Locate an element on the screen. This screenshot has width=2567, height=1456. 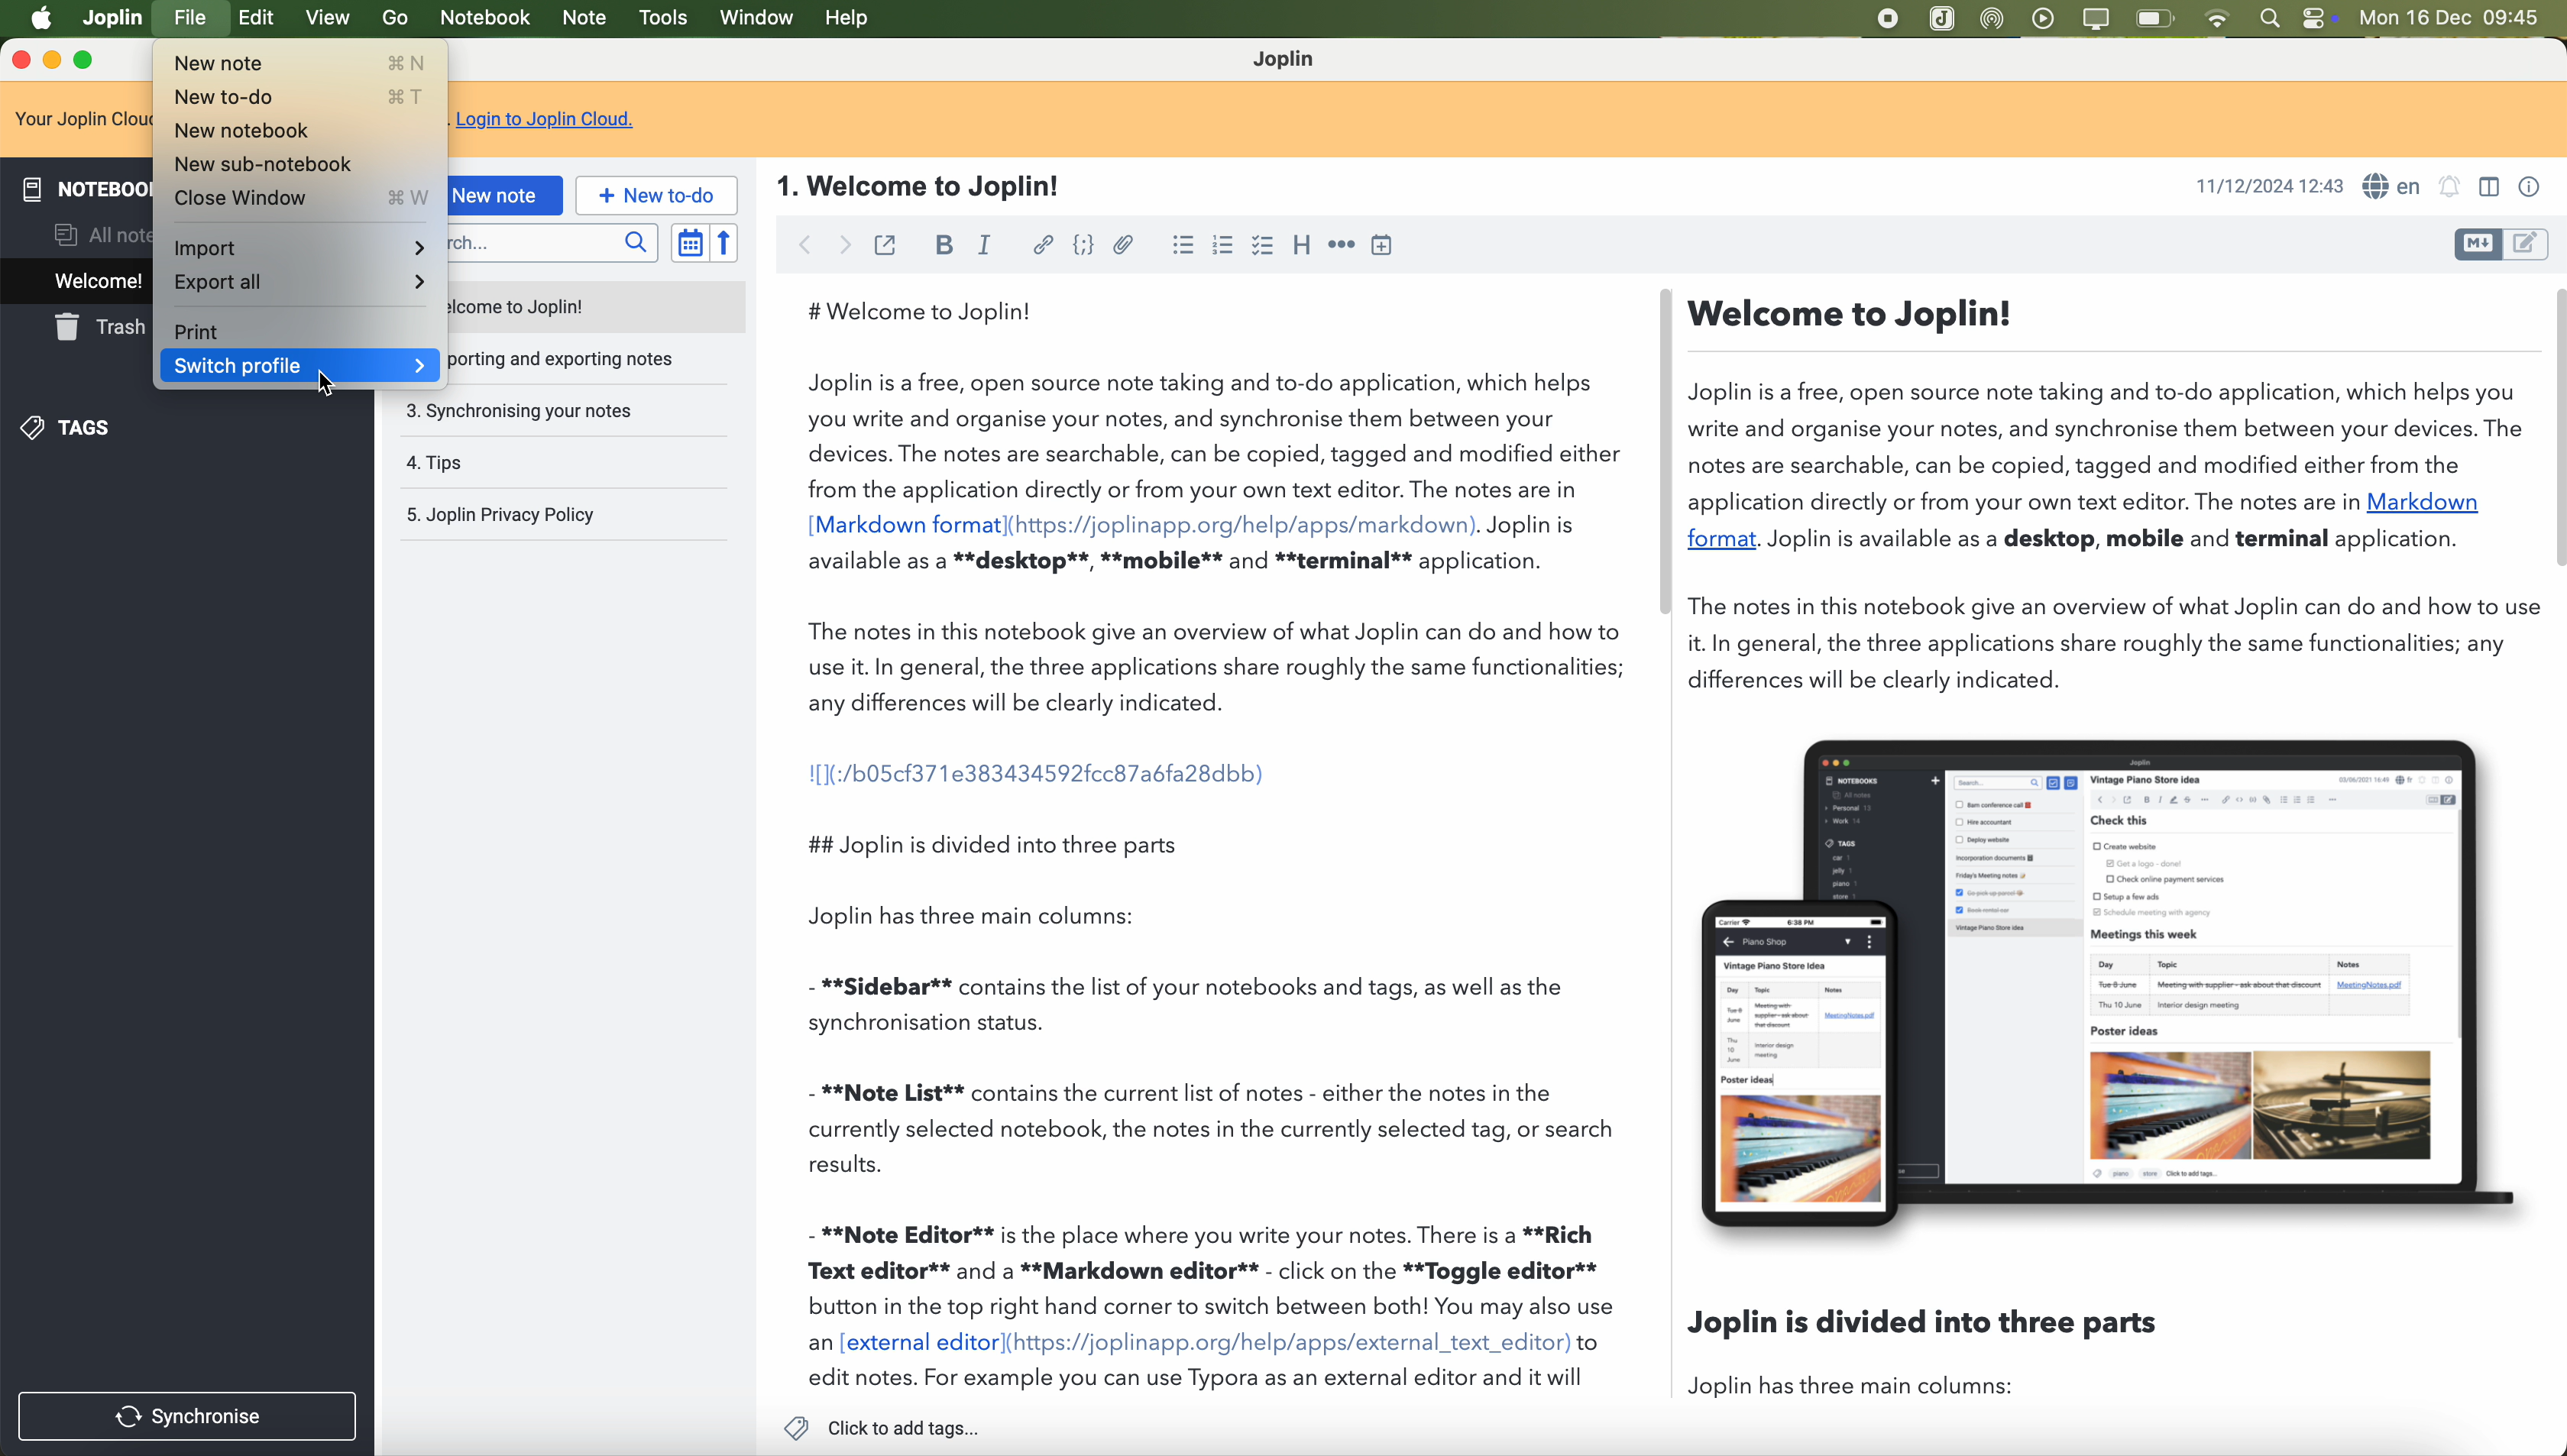
tags is located at coordinates (82, 429).